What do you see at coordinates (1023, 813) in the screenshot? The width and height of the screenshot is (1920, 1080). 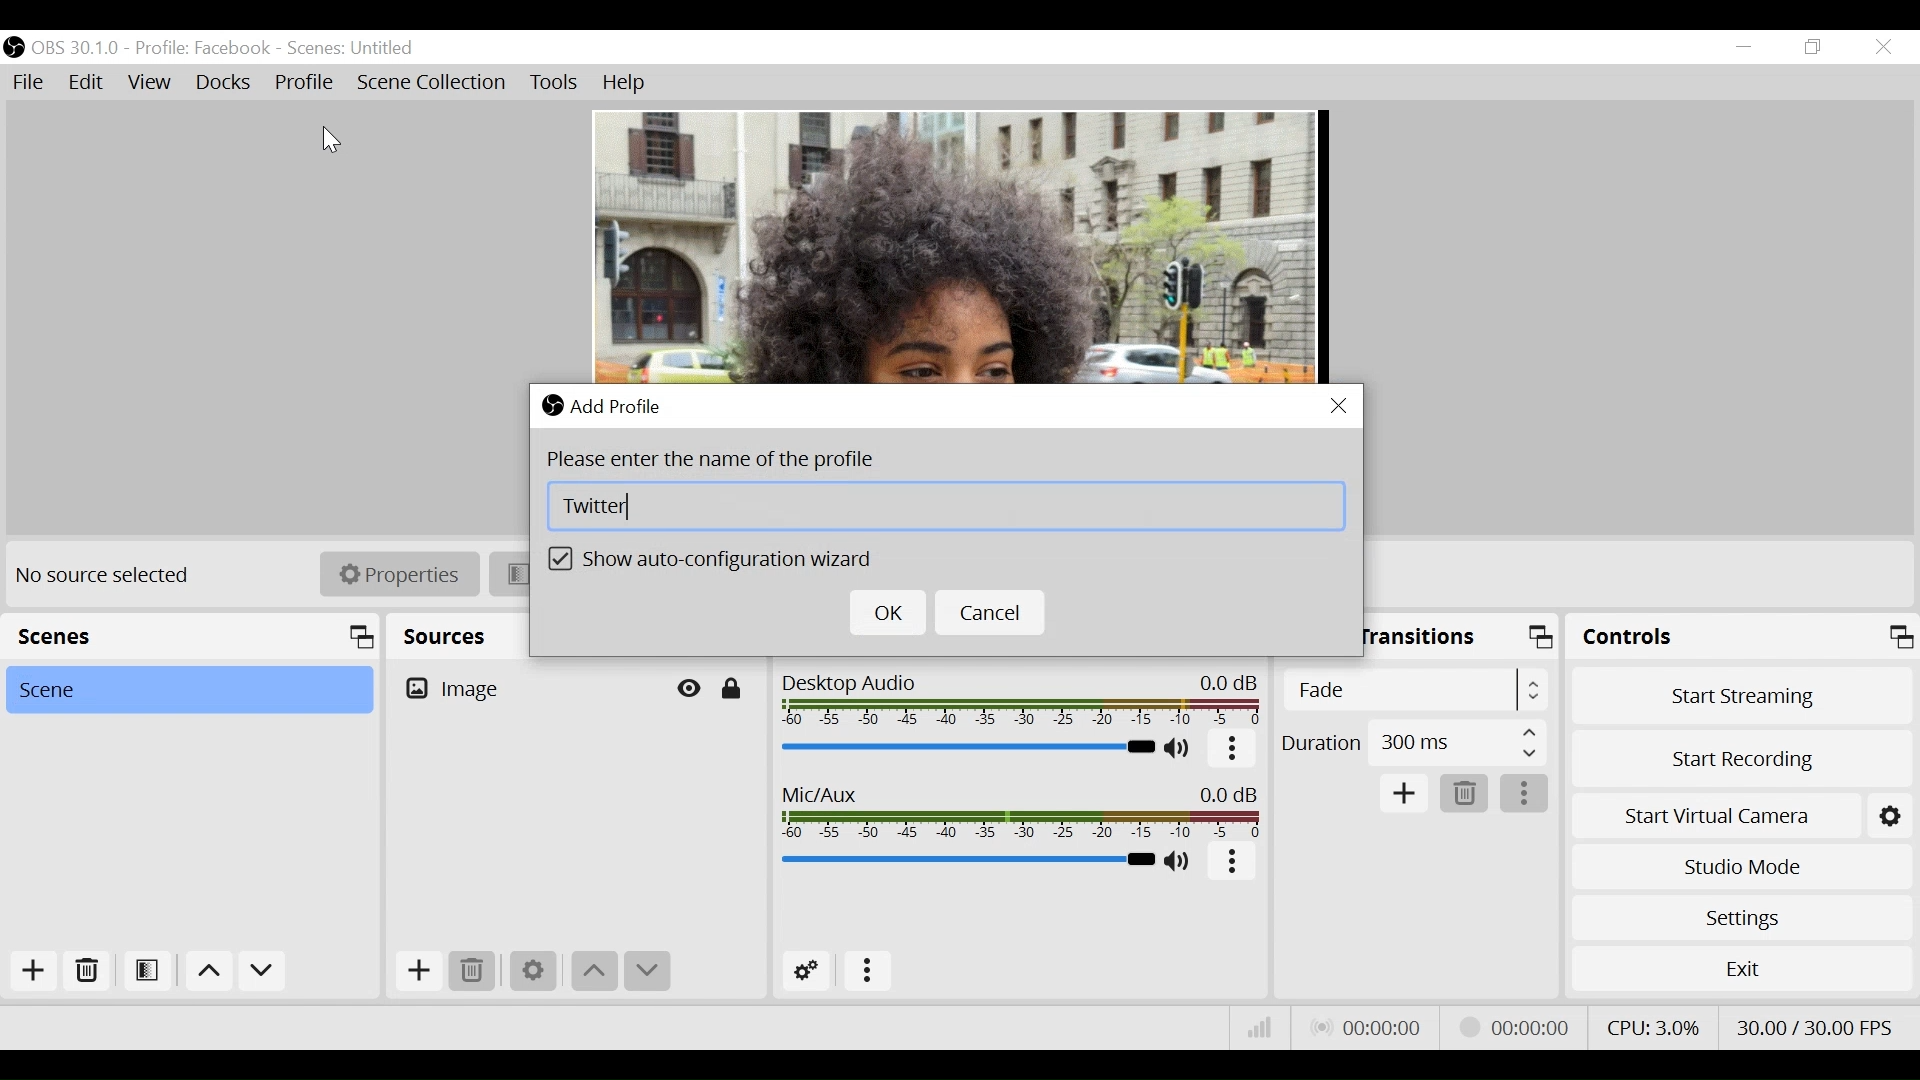 I see `Mic/Aux` at bounding box center [1023, 813].